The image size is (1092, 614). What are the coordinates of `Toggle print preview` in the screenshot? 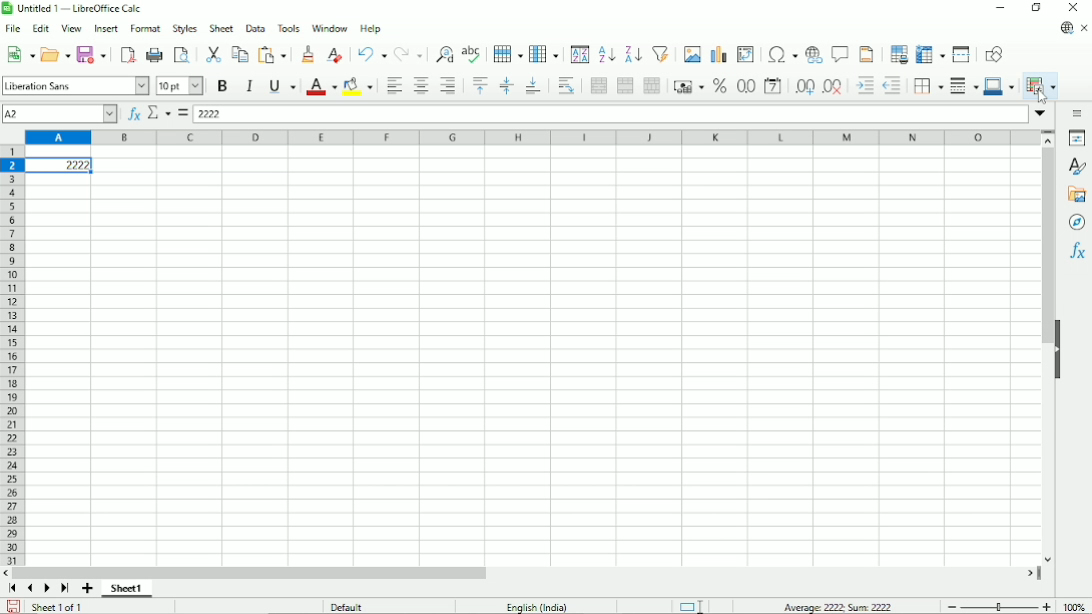 It's located at (182, 54).